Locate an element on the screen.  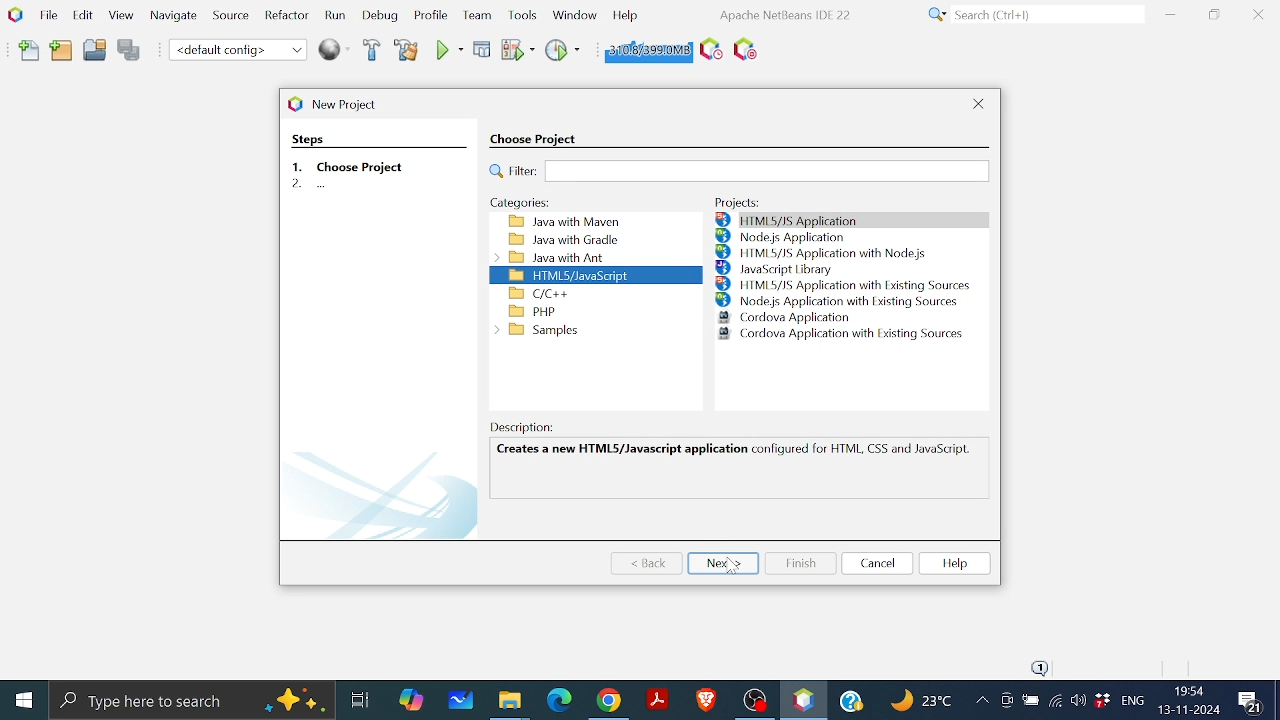
Start is located at coordinates (23, 701).